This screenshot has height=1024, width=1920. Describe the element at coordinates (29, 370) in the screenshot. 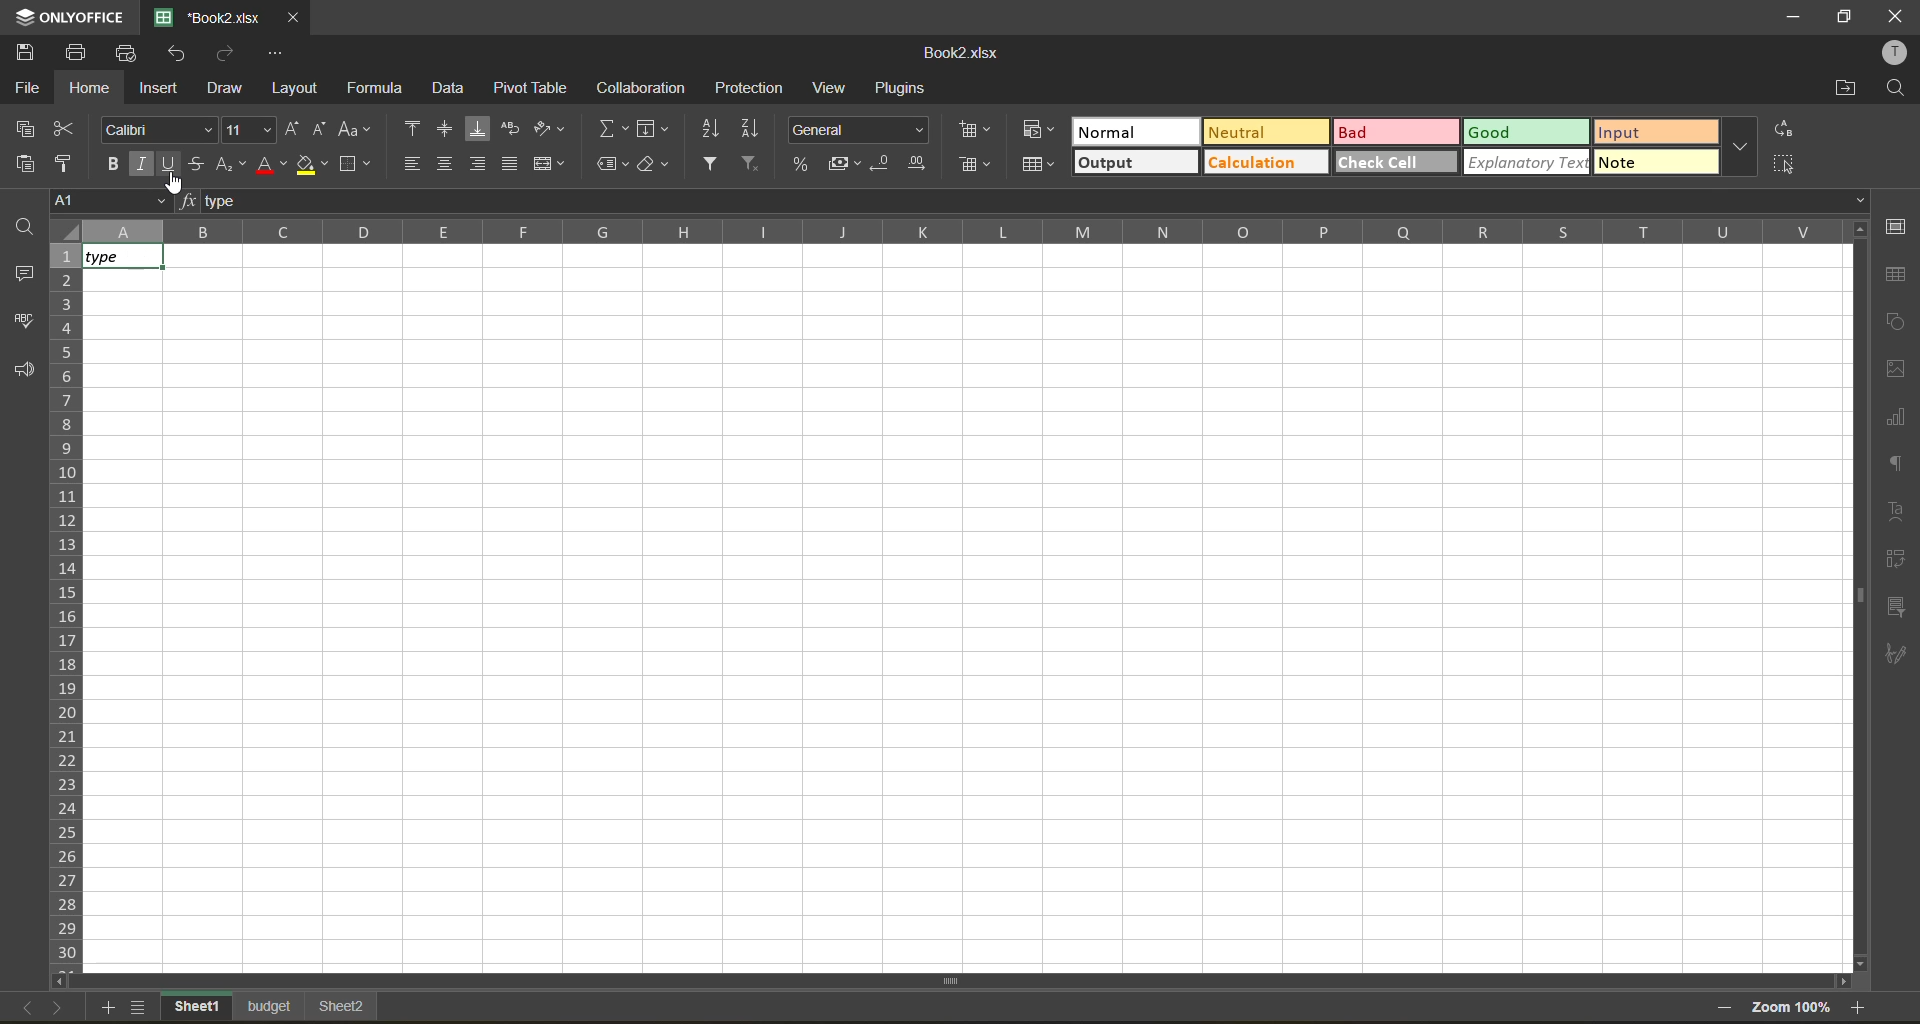

I see `feedback` at that location.